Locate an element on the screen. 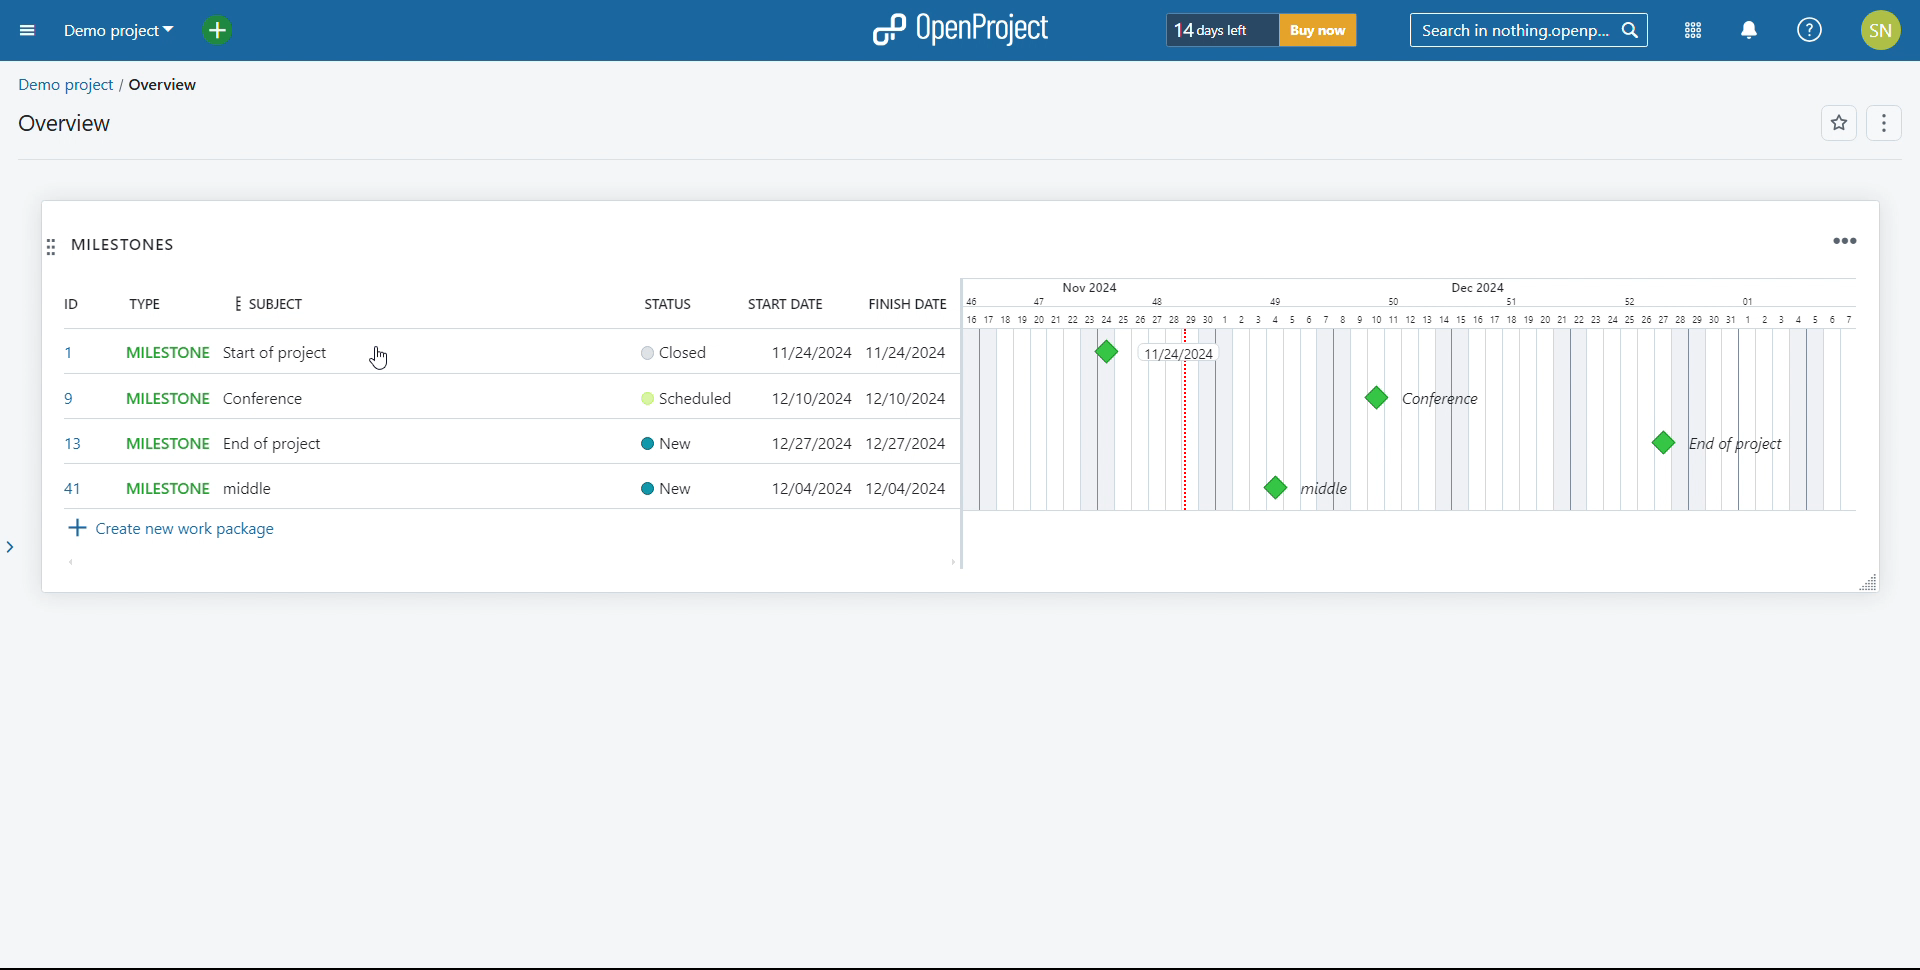 Image resolution: width=1920 pixels, height=970 pixels. notifications is located at coordinates (1750, 30).